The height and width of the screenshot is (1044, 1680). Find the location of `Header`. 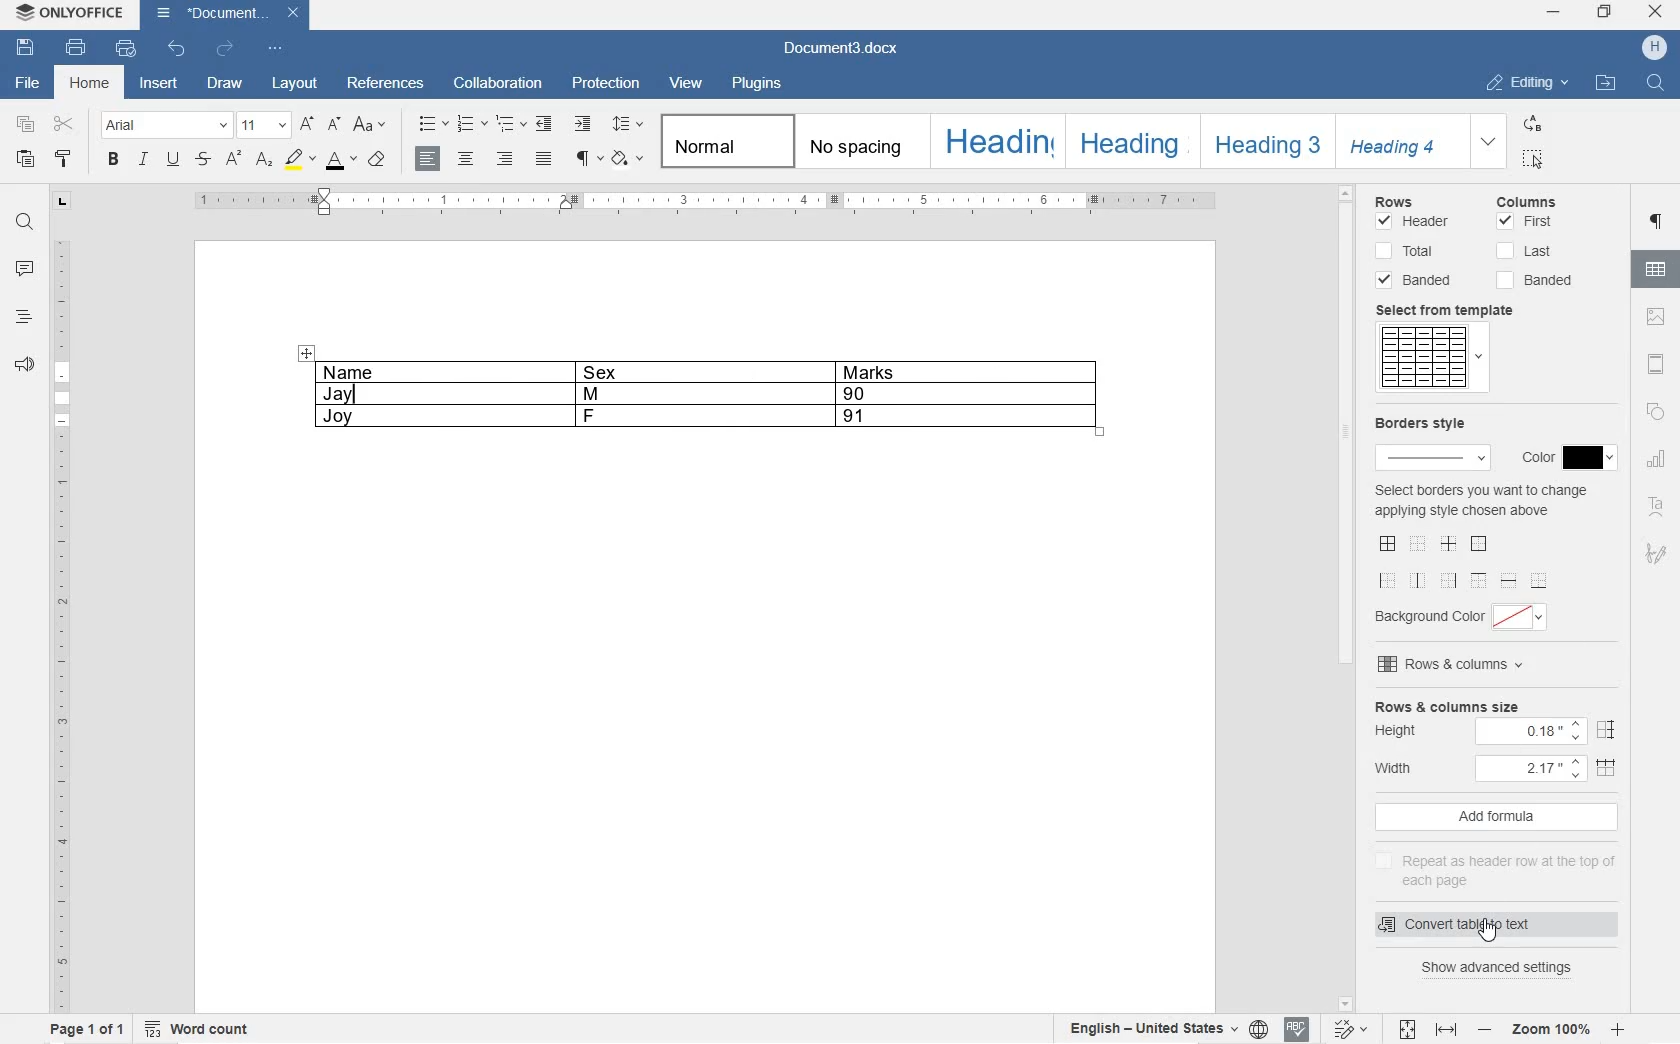

Header is located at coordinates (1413, 222).